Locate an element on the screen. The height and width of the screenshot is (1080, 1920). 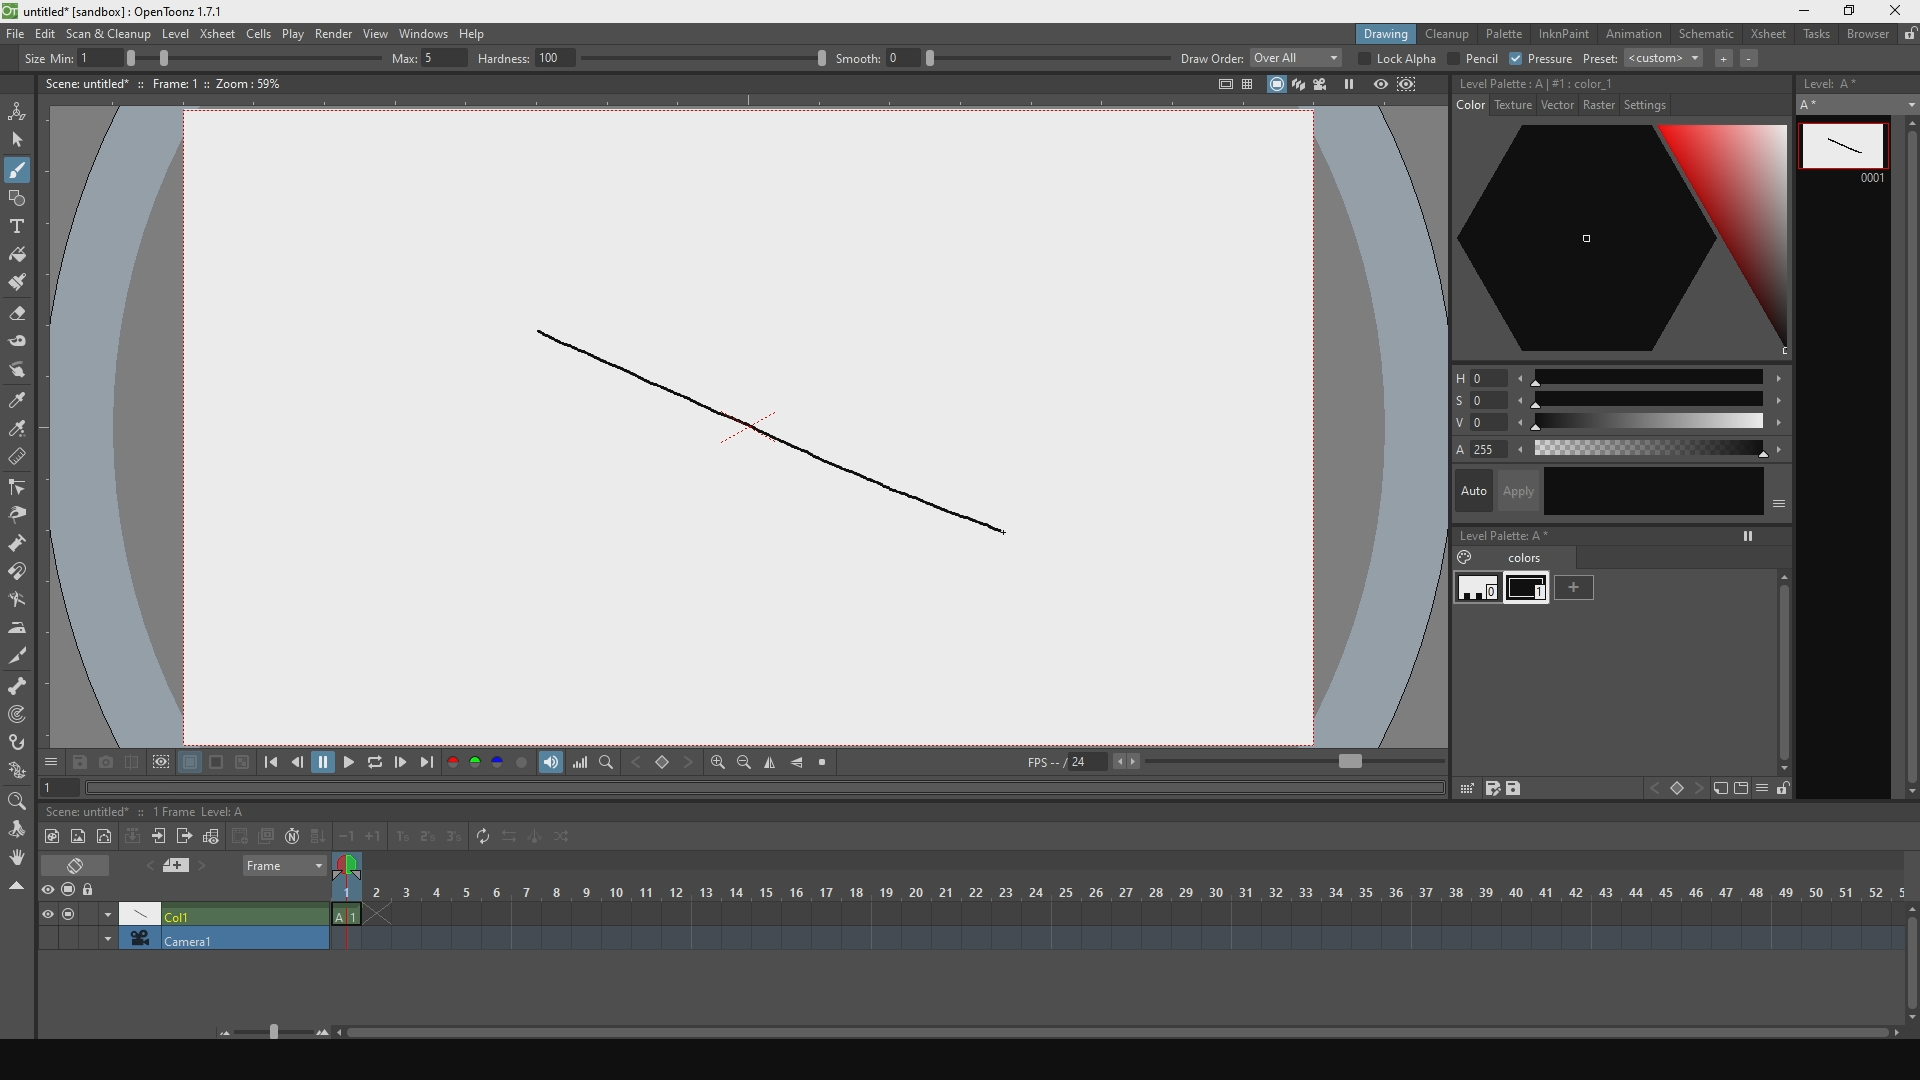
browser is located at coordinates (1868, 38).